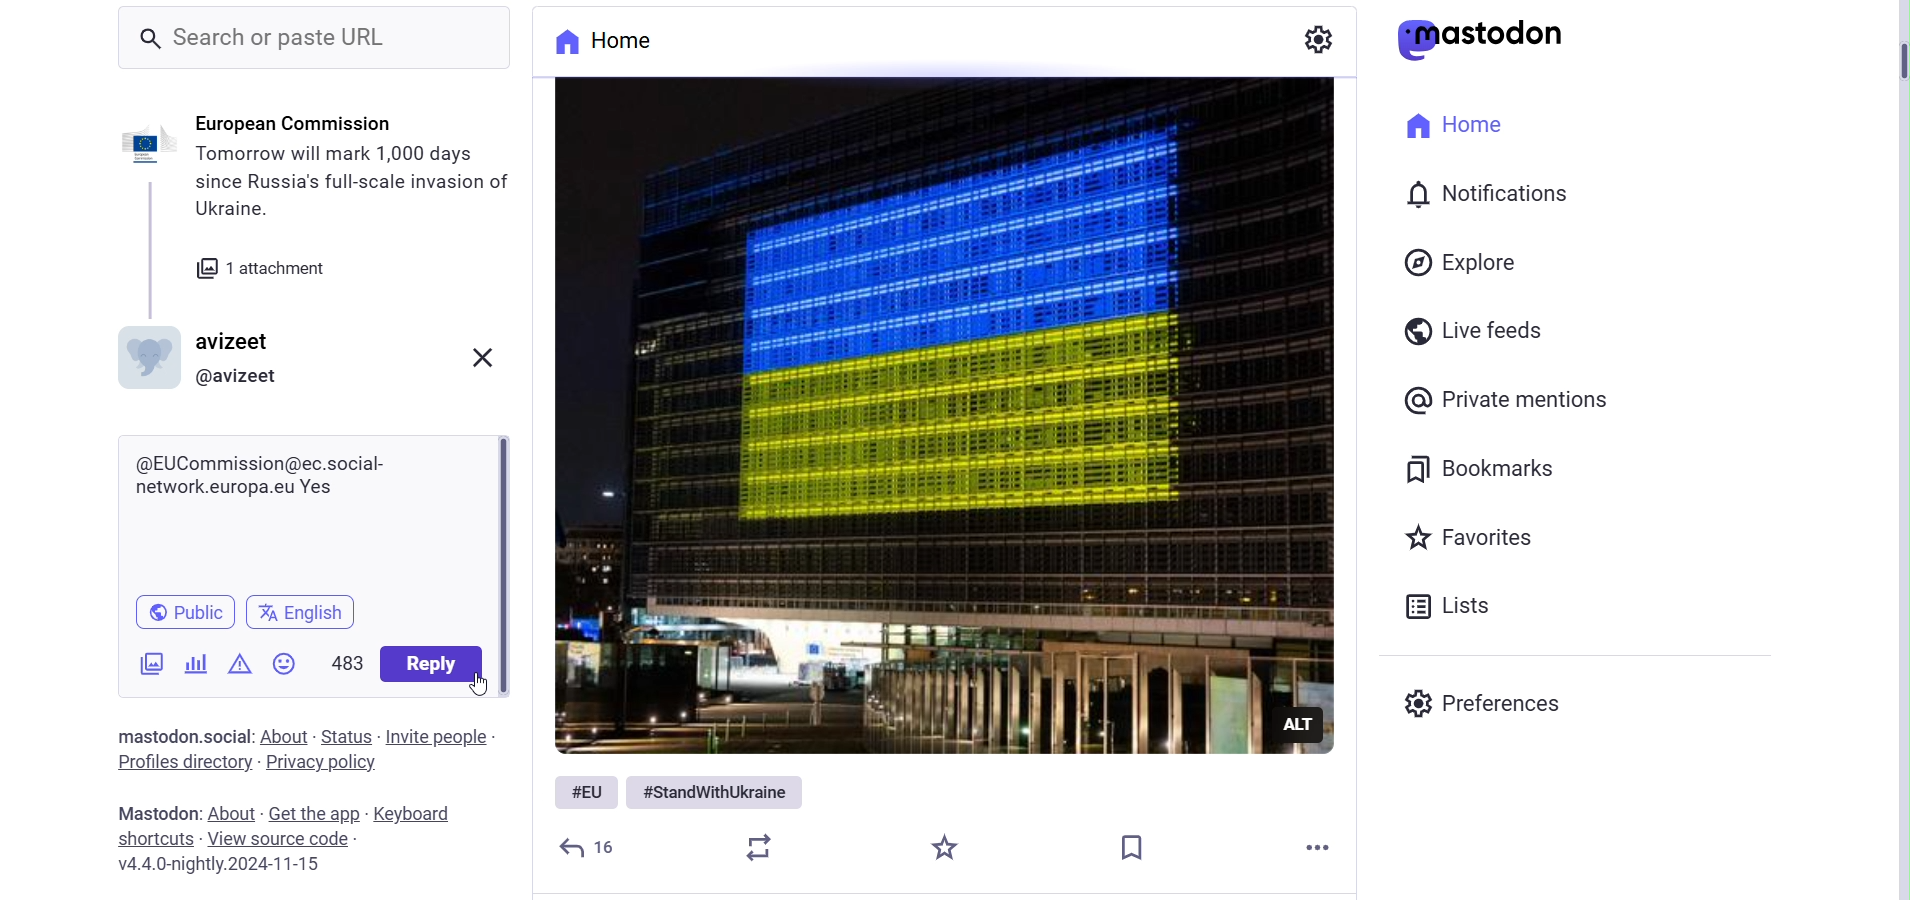 Image resolution: width=1910 pixels, height=900 pixels. I want to click on More, so click(1323, 847).